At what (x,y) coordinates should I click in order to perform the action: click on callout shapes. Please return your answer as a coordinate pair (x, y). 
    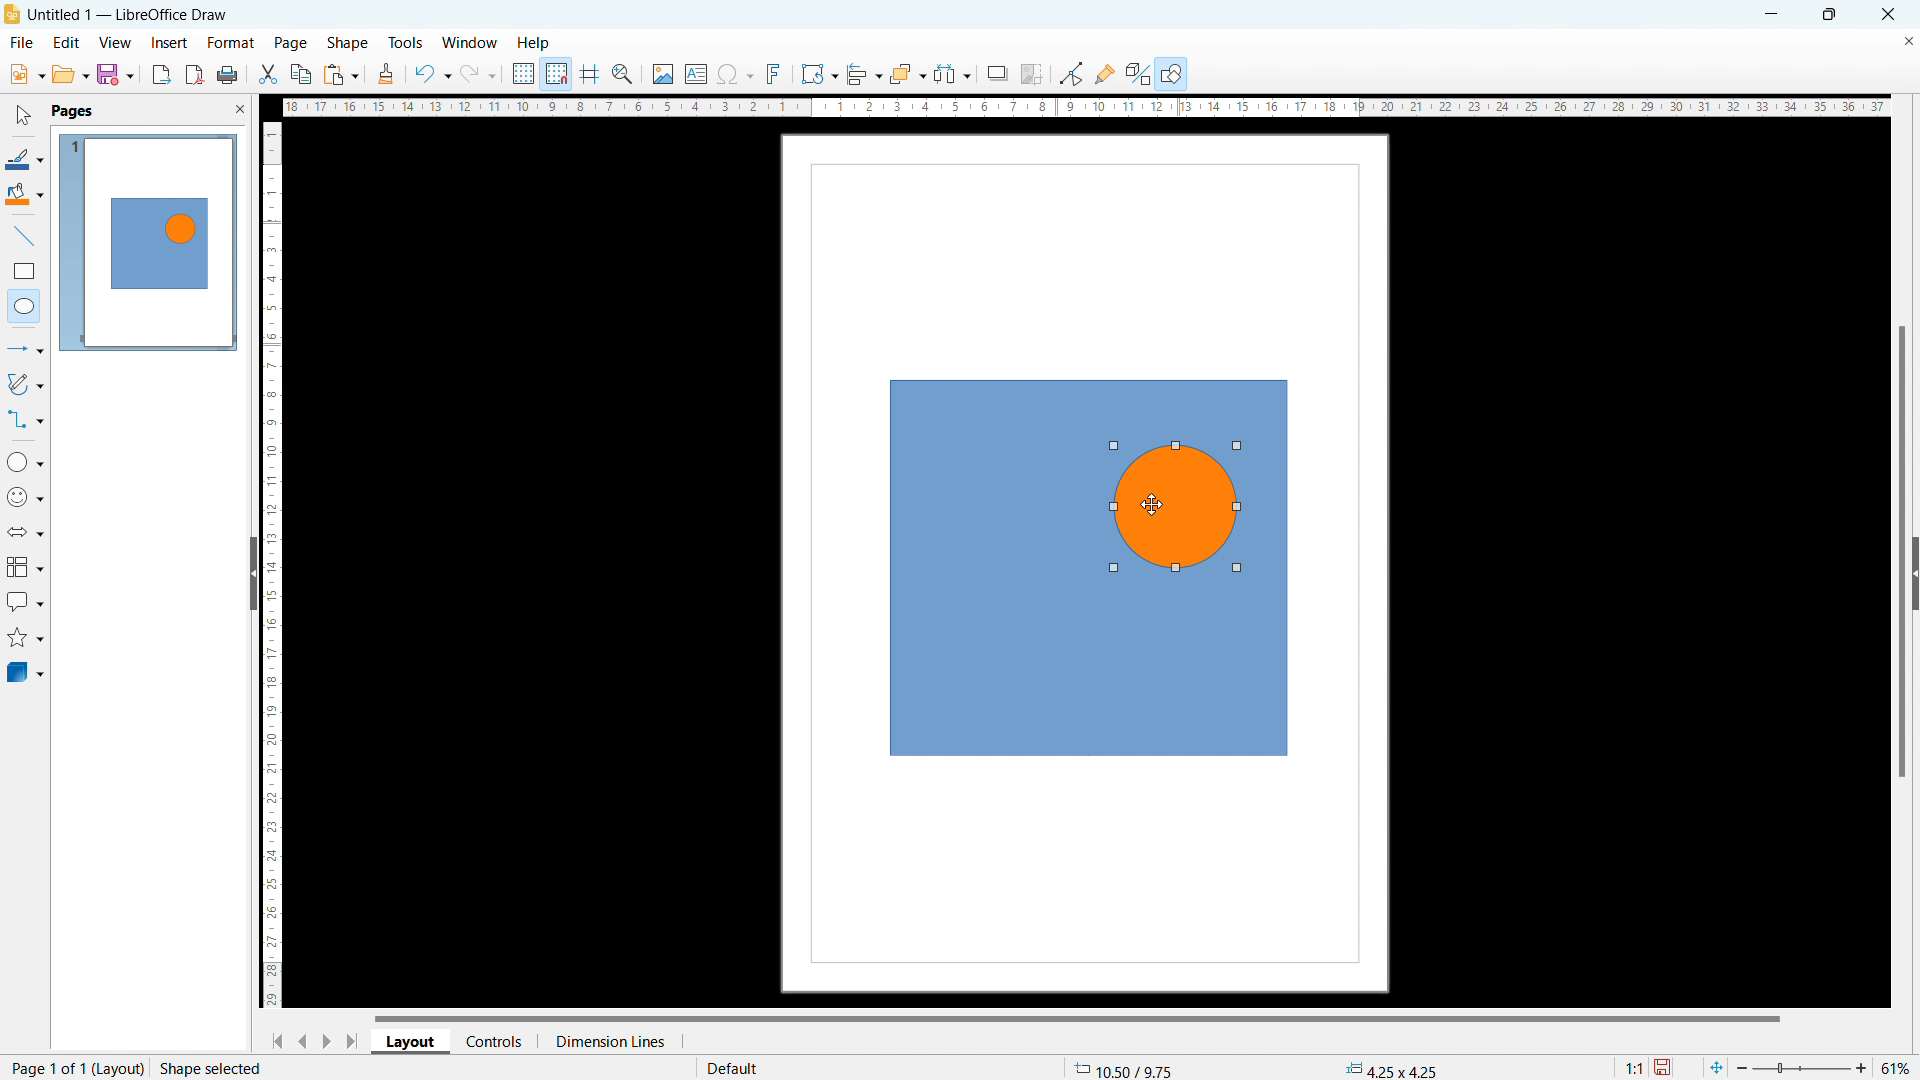
    Looking at the image, I should click on (26, 602).